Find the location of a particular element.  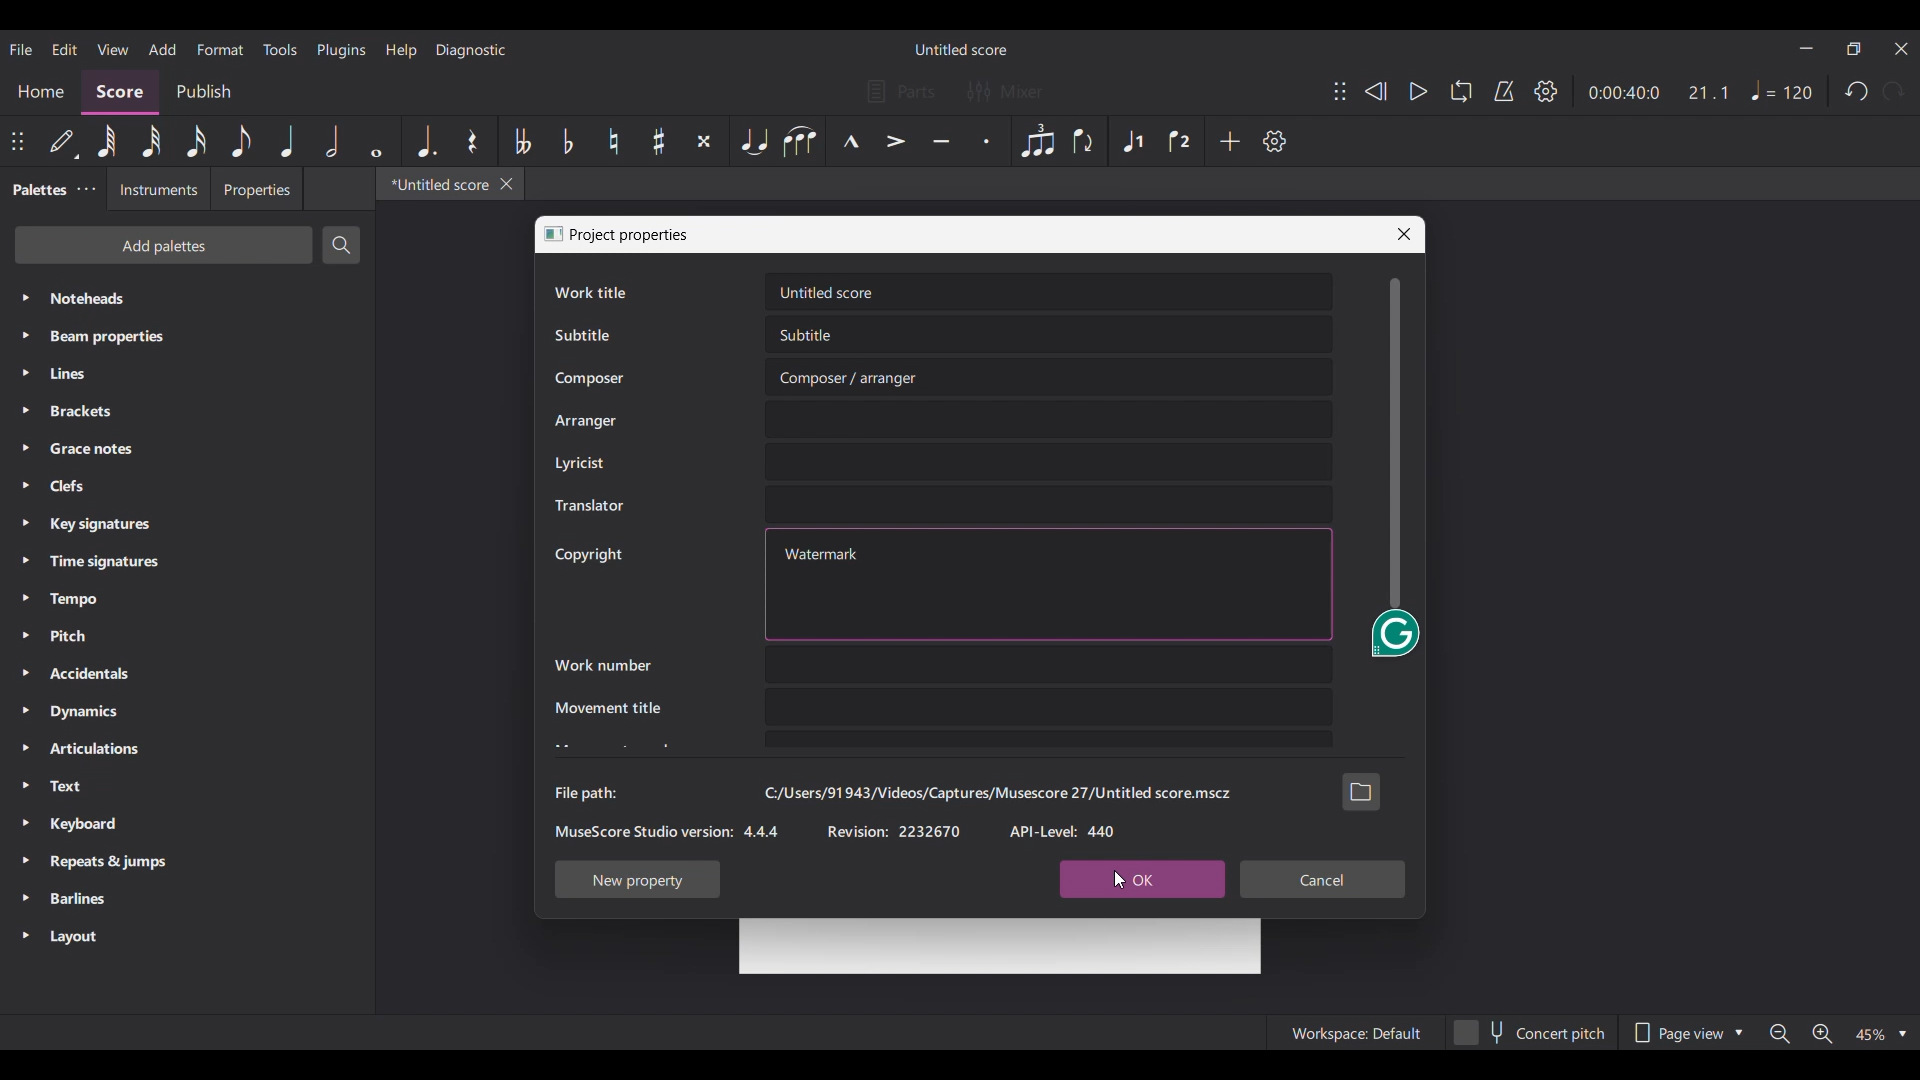

Augmentation dot is located at coordinates (426, 141).